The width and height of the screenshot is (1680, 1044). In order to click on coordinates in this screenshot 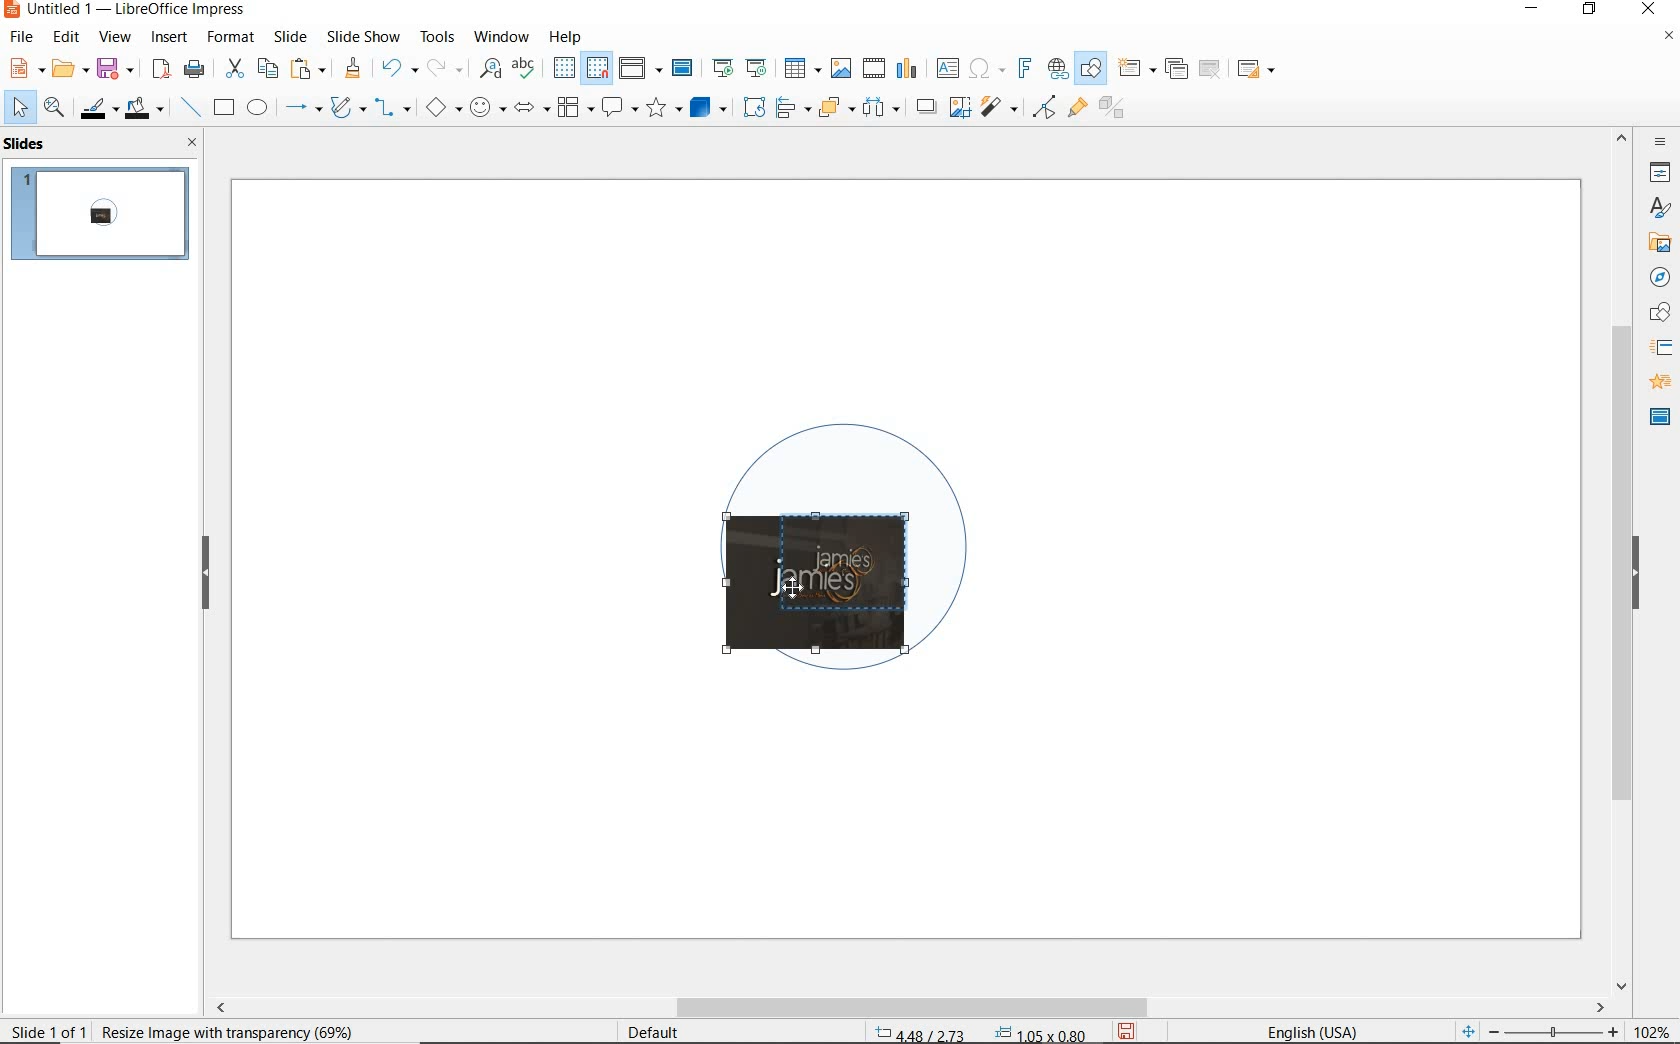, I will do `click(978, 1034)`.